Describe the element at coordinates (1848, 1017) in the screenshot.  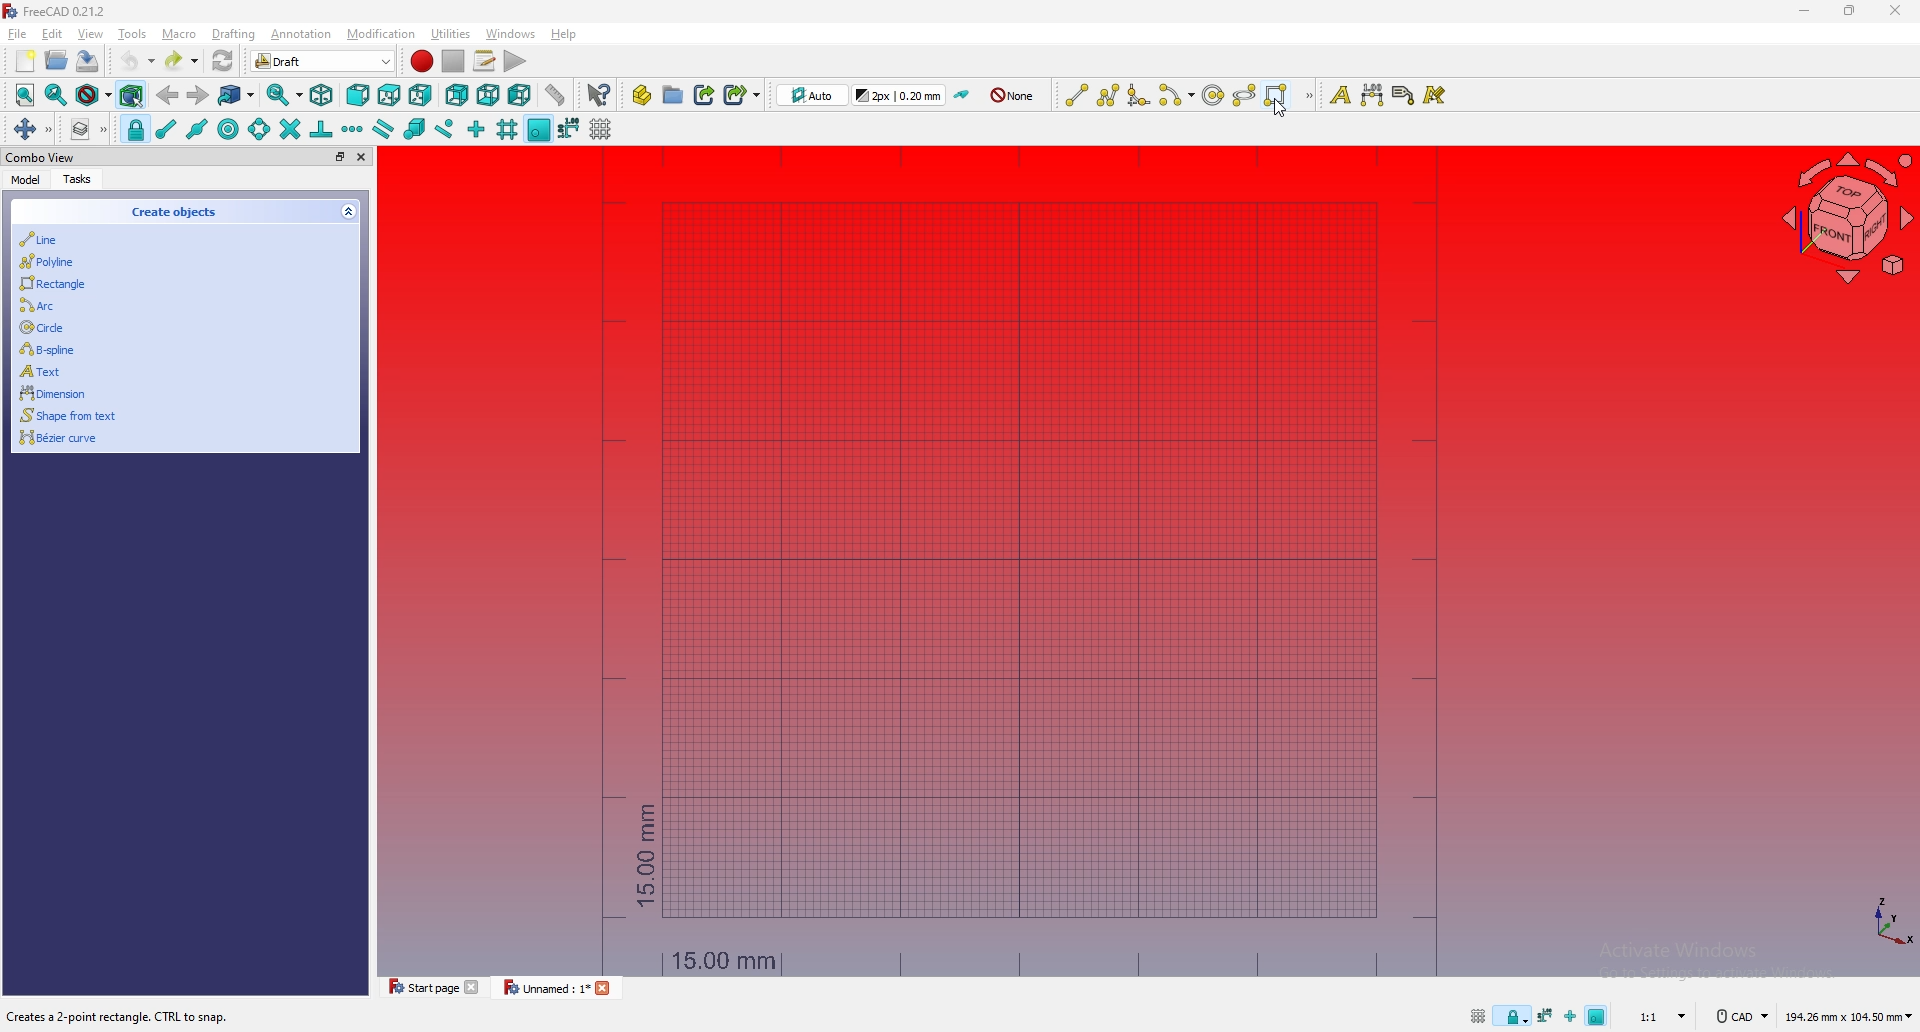
I see `194.26 mm x 104.50 mm` at that location.